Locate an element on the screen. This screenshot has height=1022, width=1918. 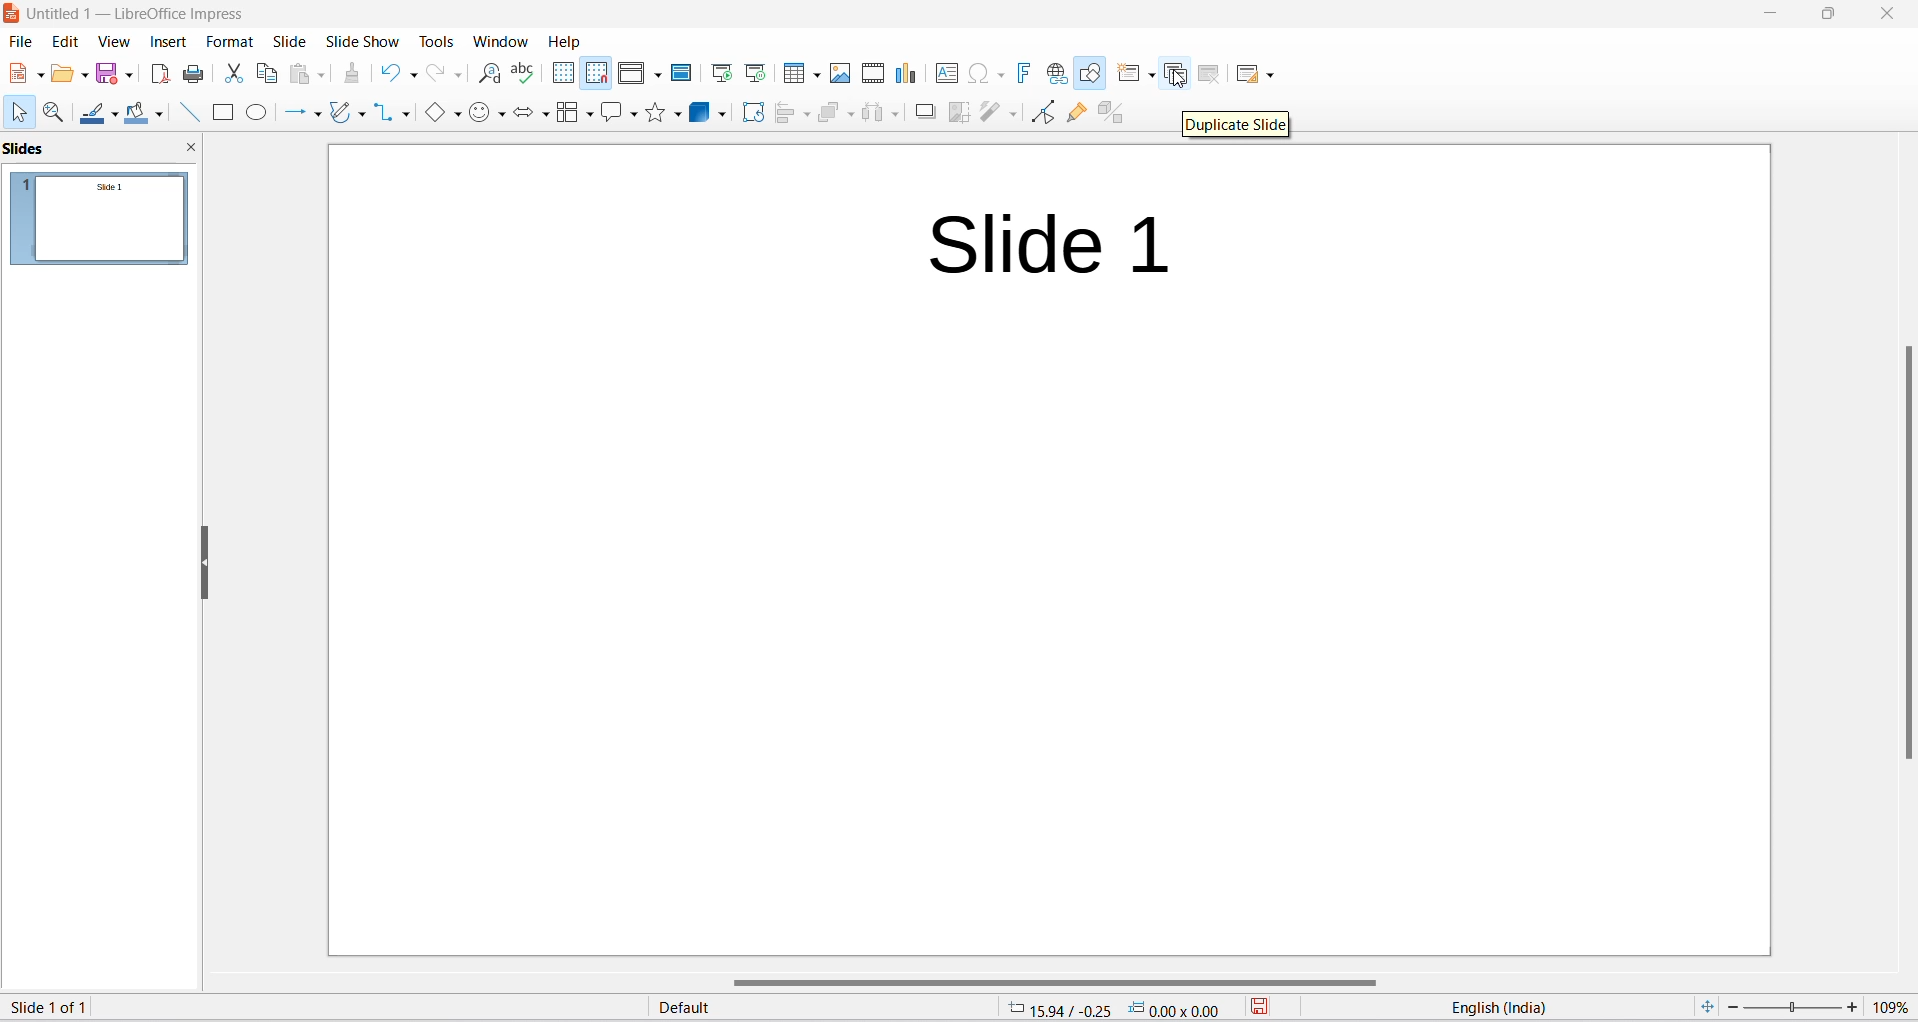
text language is located at coordinates (1527, 1007).